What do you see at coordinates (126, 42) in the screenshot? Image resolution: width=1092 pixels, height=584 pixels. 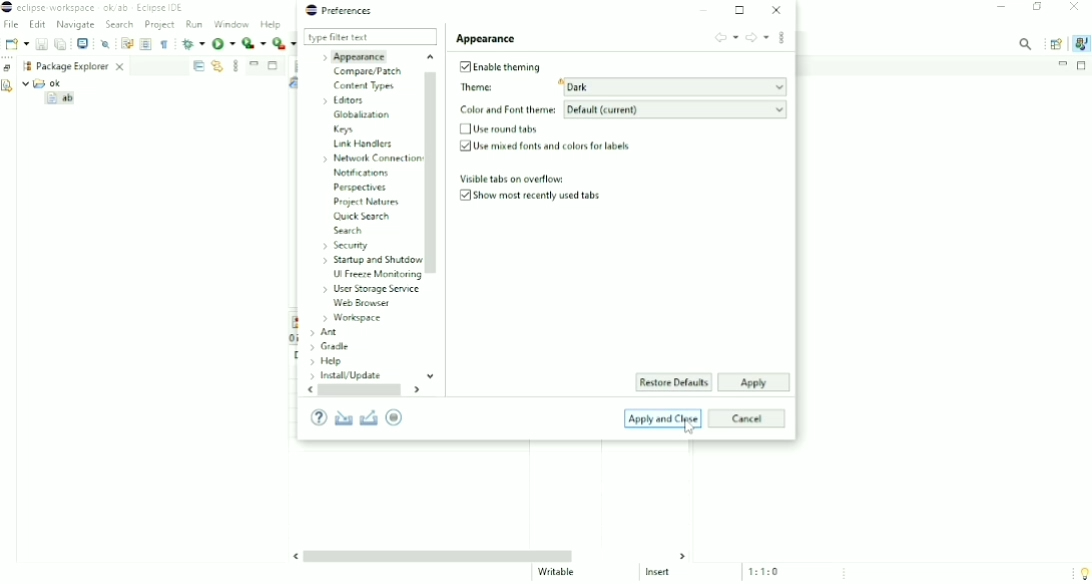 I see `Toggle Word Wrap` at bounding box center [126, 42].